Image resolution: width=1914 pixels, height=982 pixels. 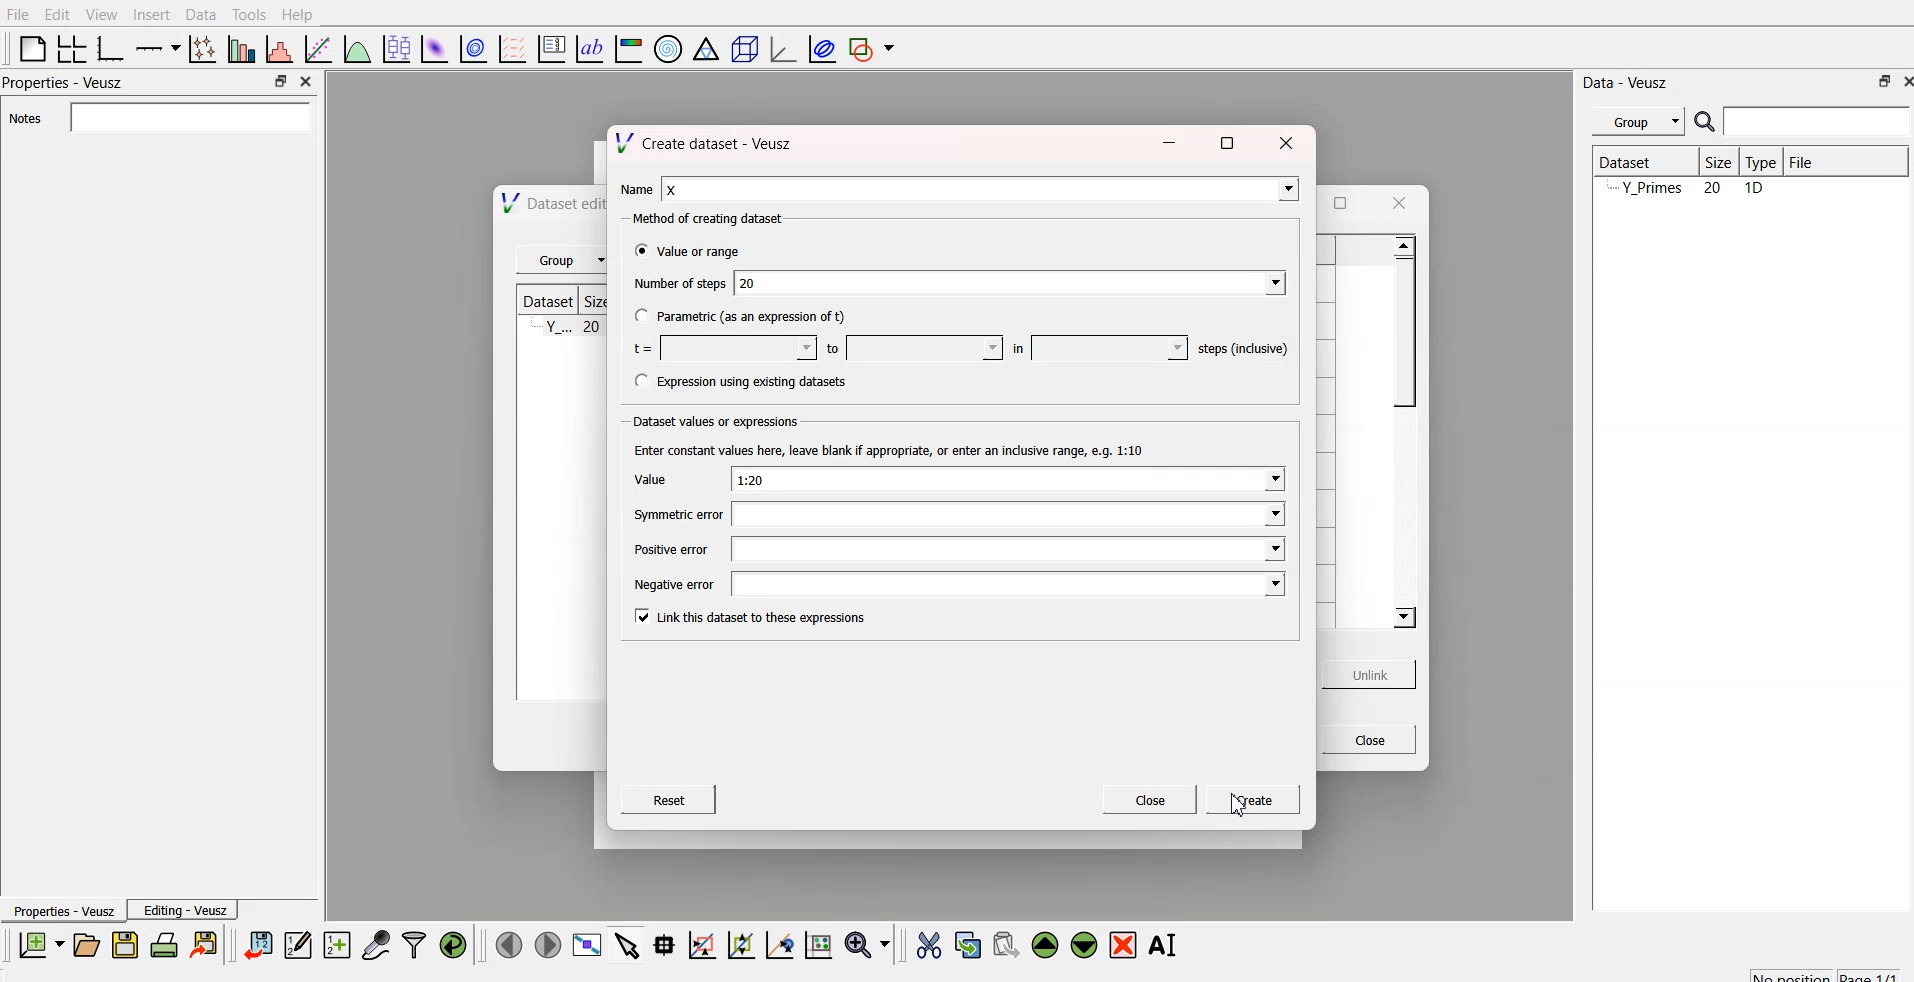 I want to click on Editing - Veusz, so click(x=188, y=911).